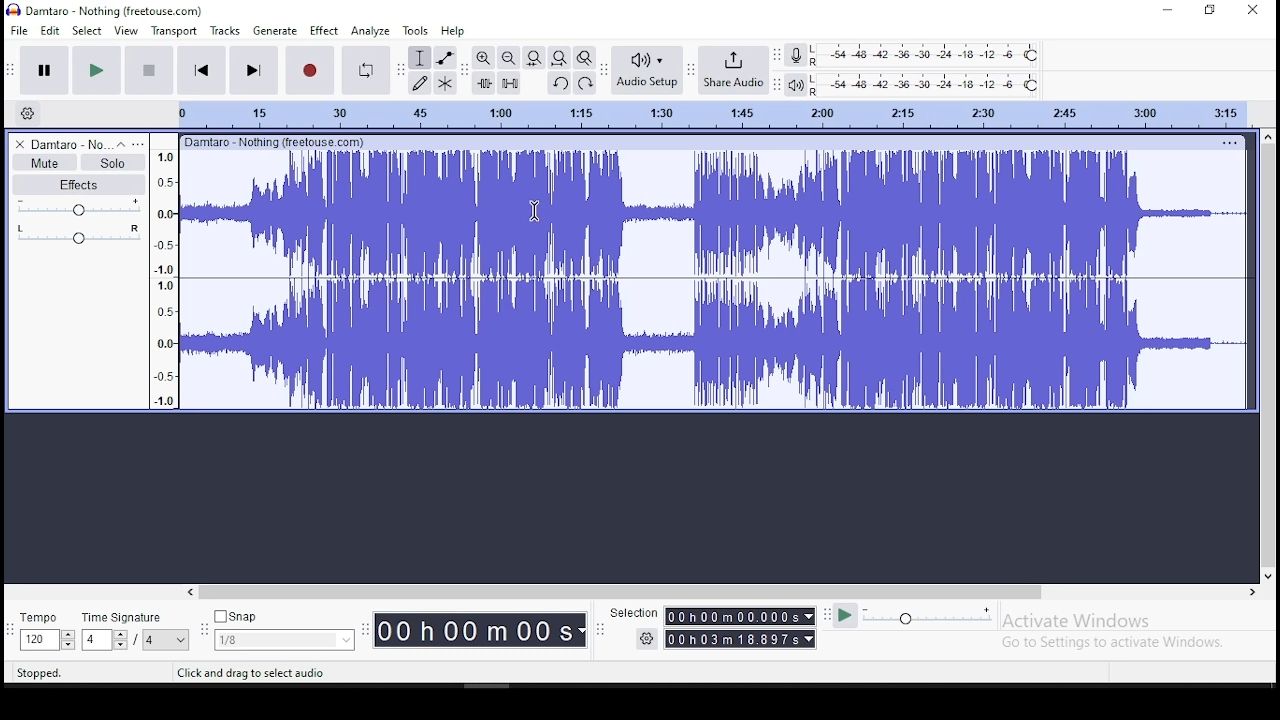  I want to click on edit, so click(50, 30).